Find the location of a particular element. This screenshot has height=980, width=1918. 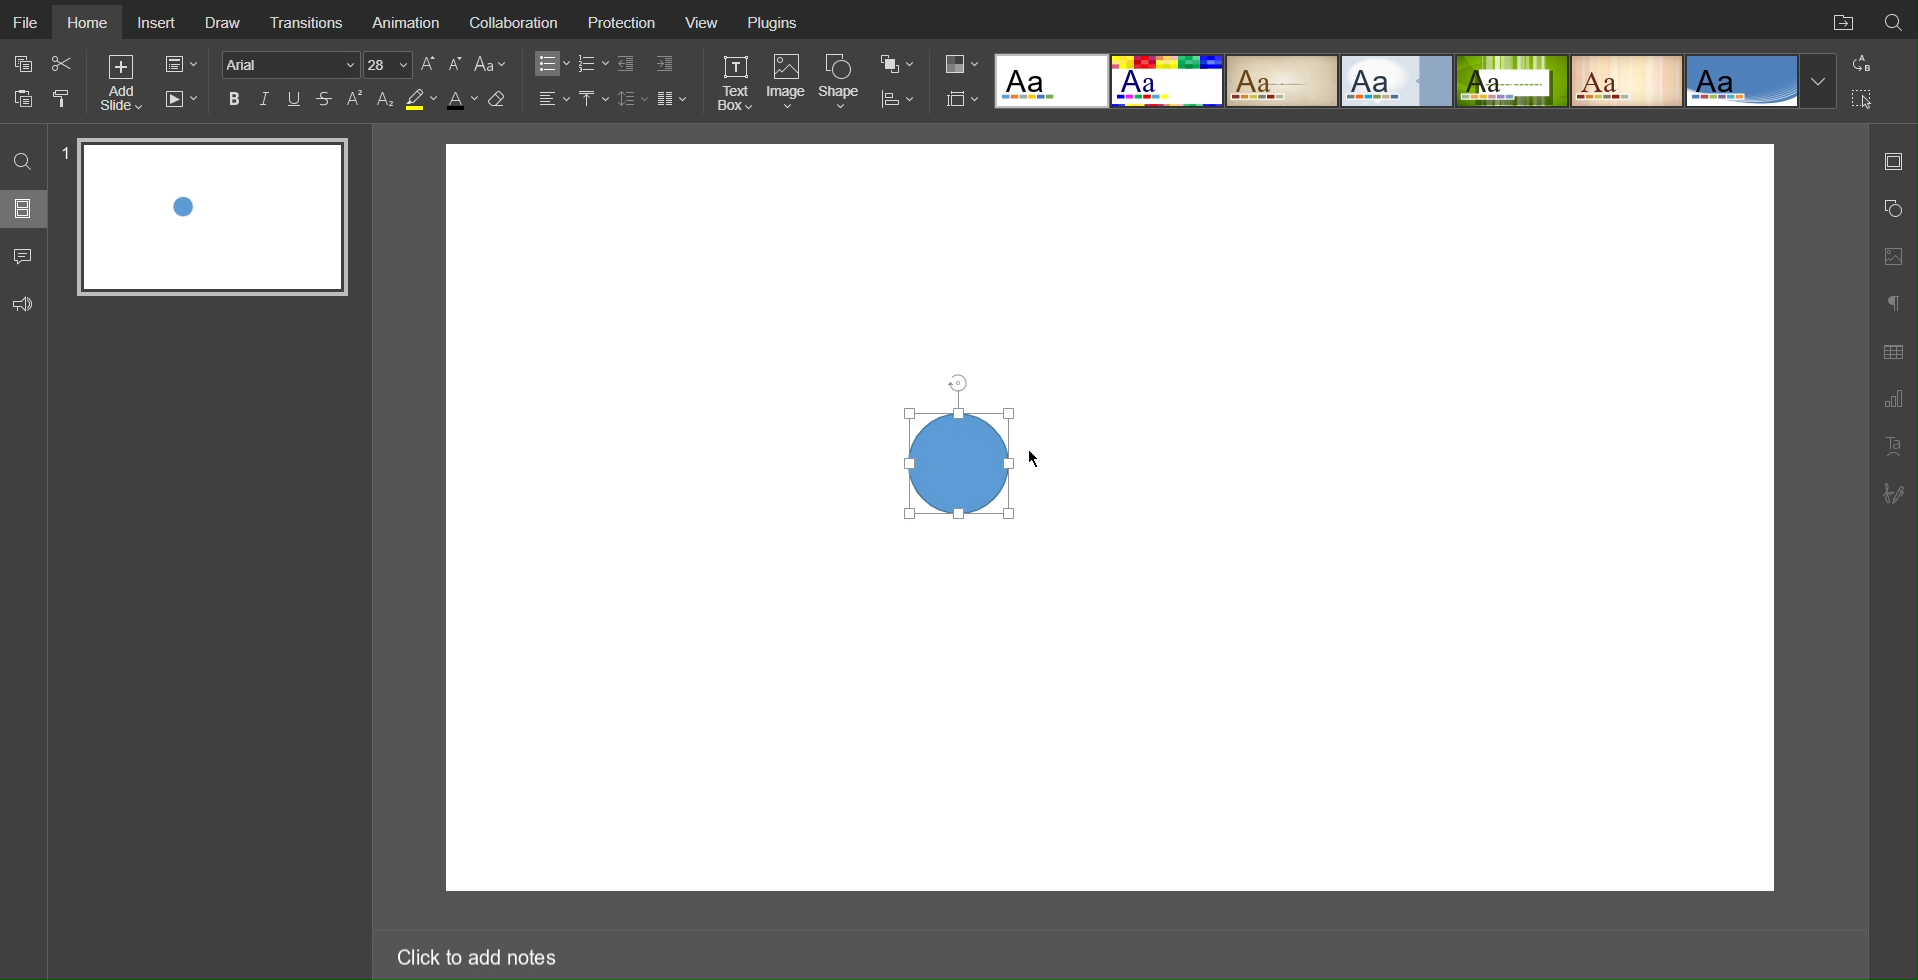

File is located at coordinates (24, 19).